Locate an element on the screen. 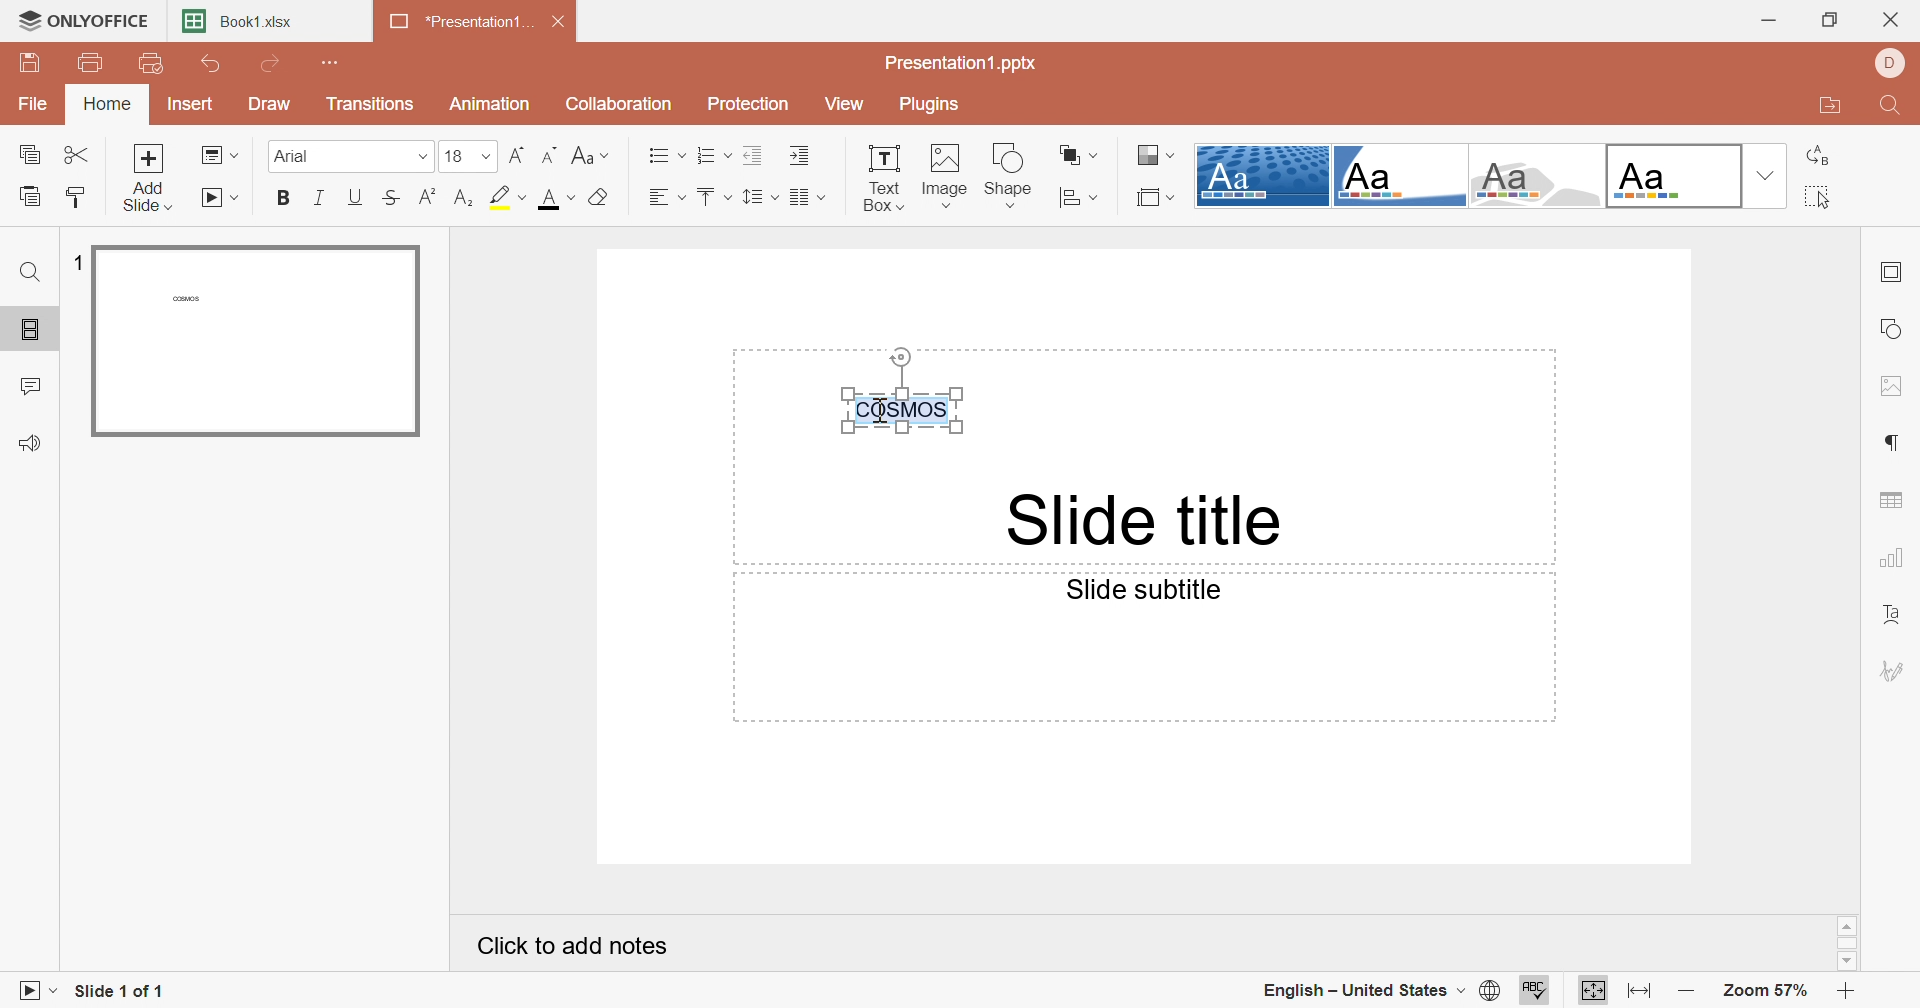 Image resolution: width=1920 pixels, height=1008 pixels. Dotted is located at coordinates (1261, 175).